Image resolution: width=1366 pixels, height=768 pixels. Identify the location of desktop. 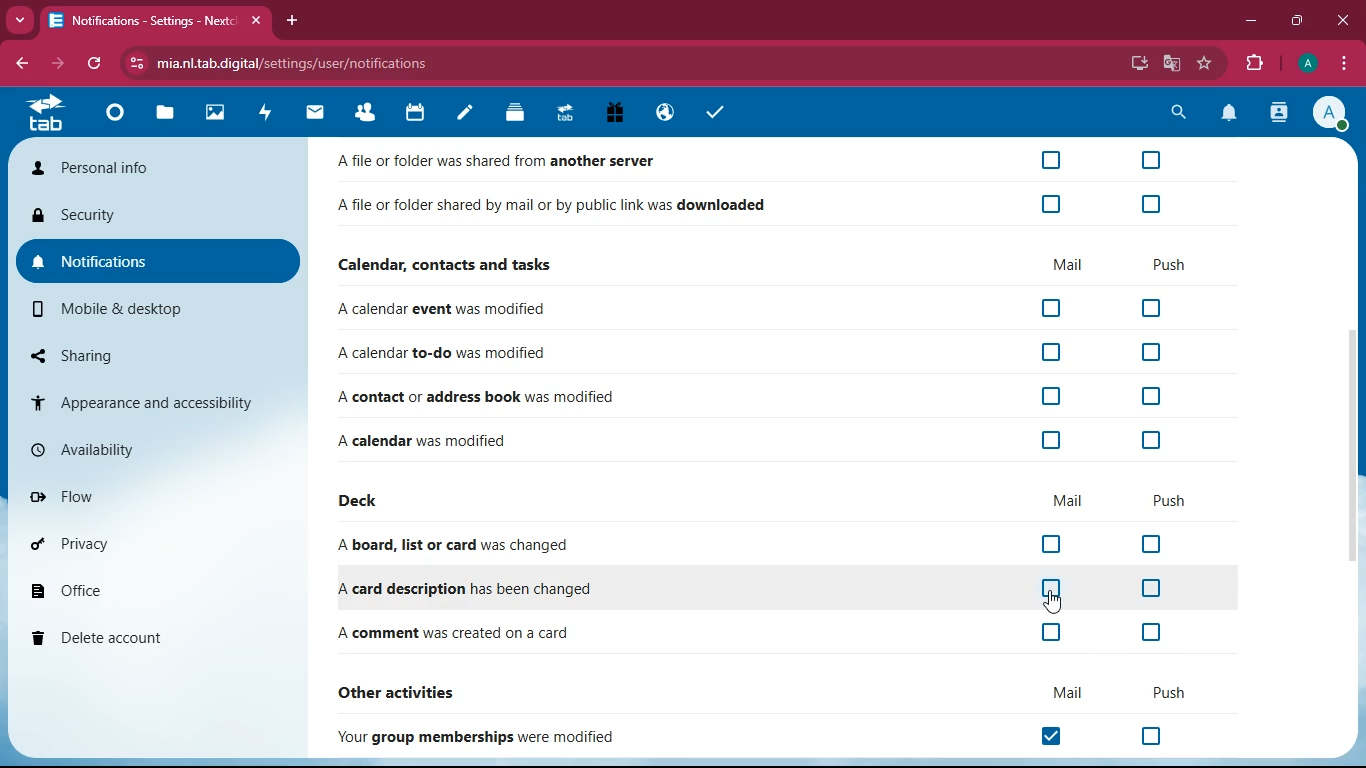
(1138, 65).